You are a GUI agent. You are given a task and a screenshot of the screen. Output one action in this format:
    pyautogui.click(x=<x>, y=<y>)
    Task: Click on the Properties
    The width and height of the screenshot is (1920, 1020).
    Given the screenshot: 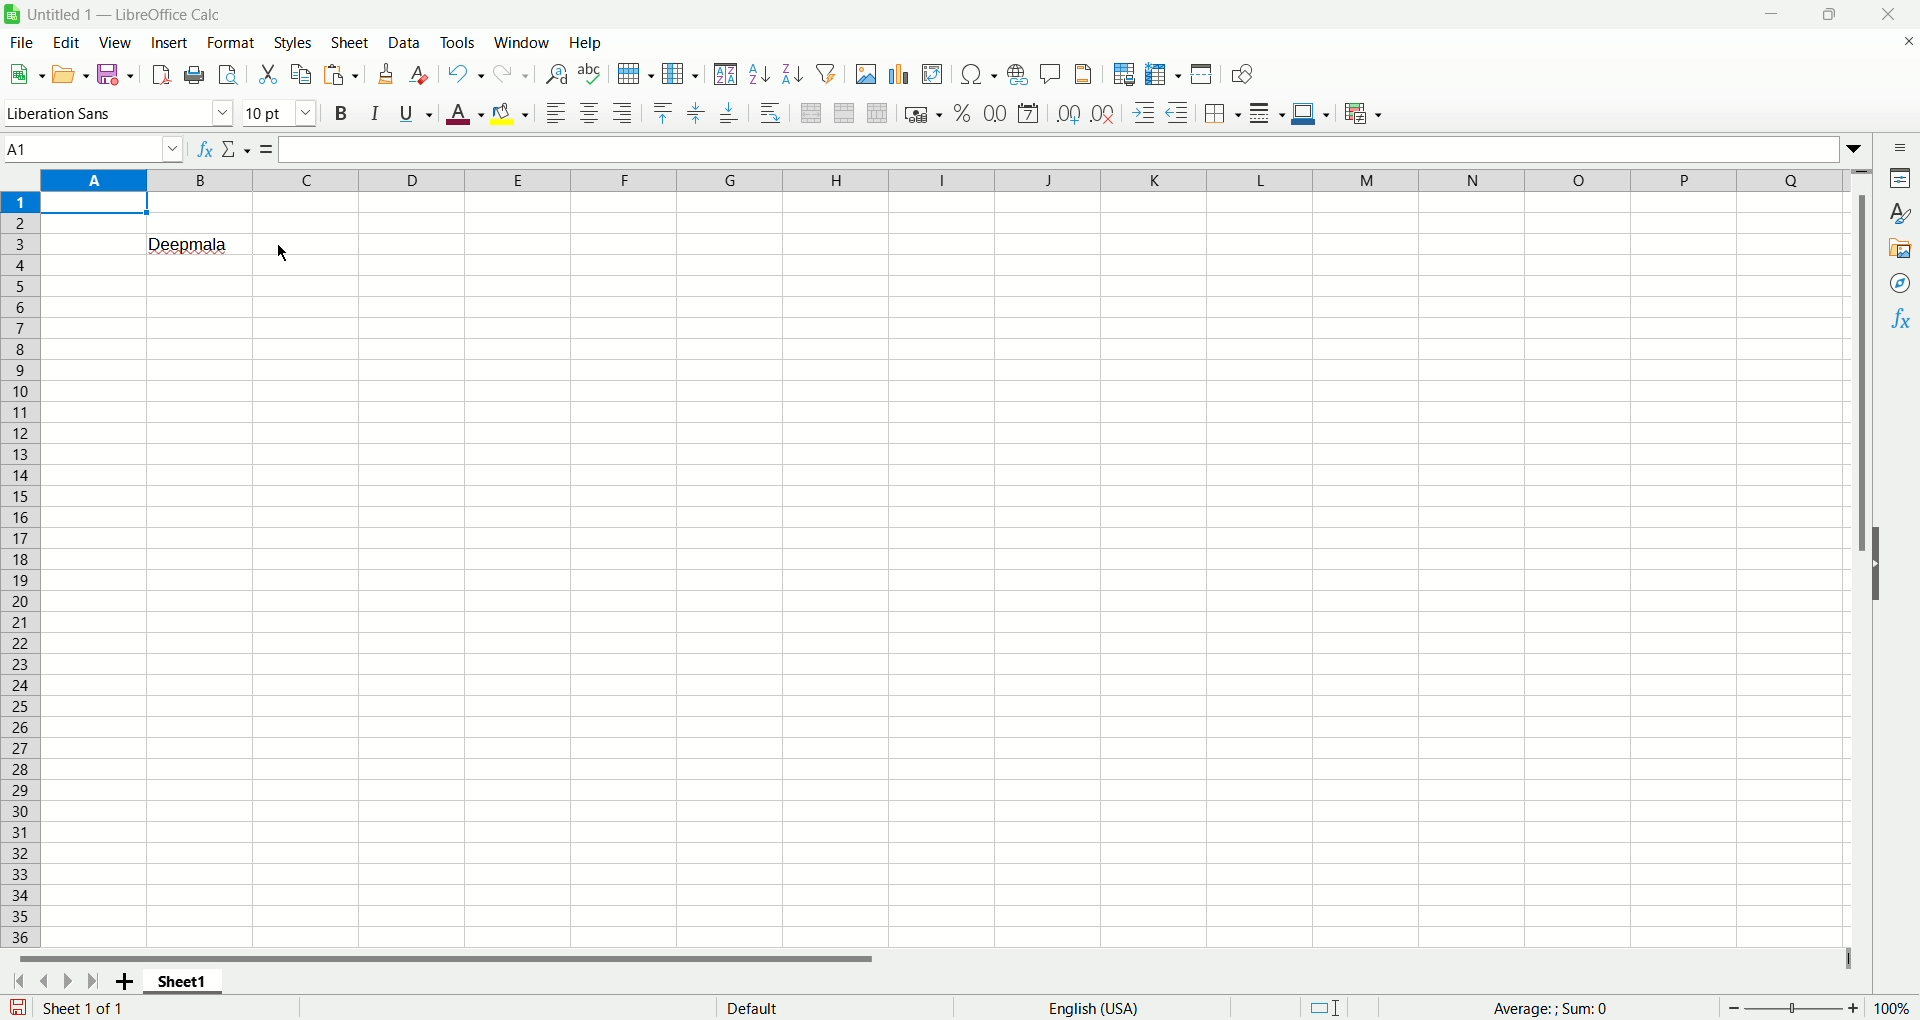 What is the action you would take?
    pyautogui.click(x=1902, y=179)
    